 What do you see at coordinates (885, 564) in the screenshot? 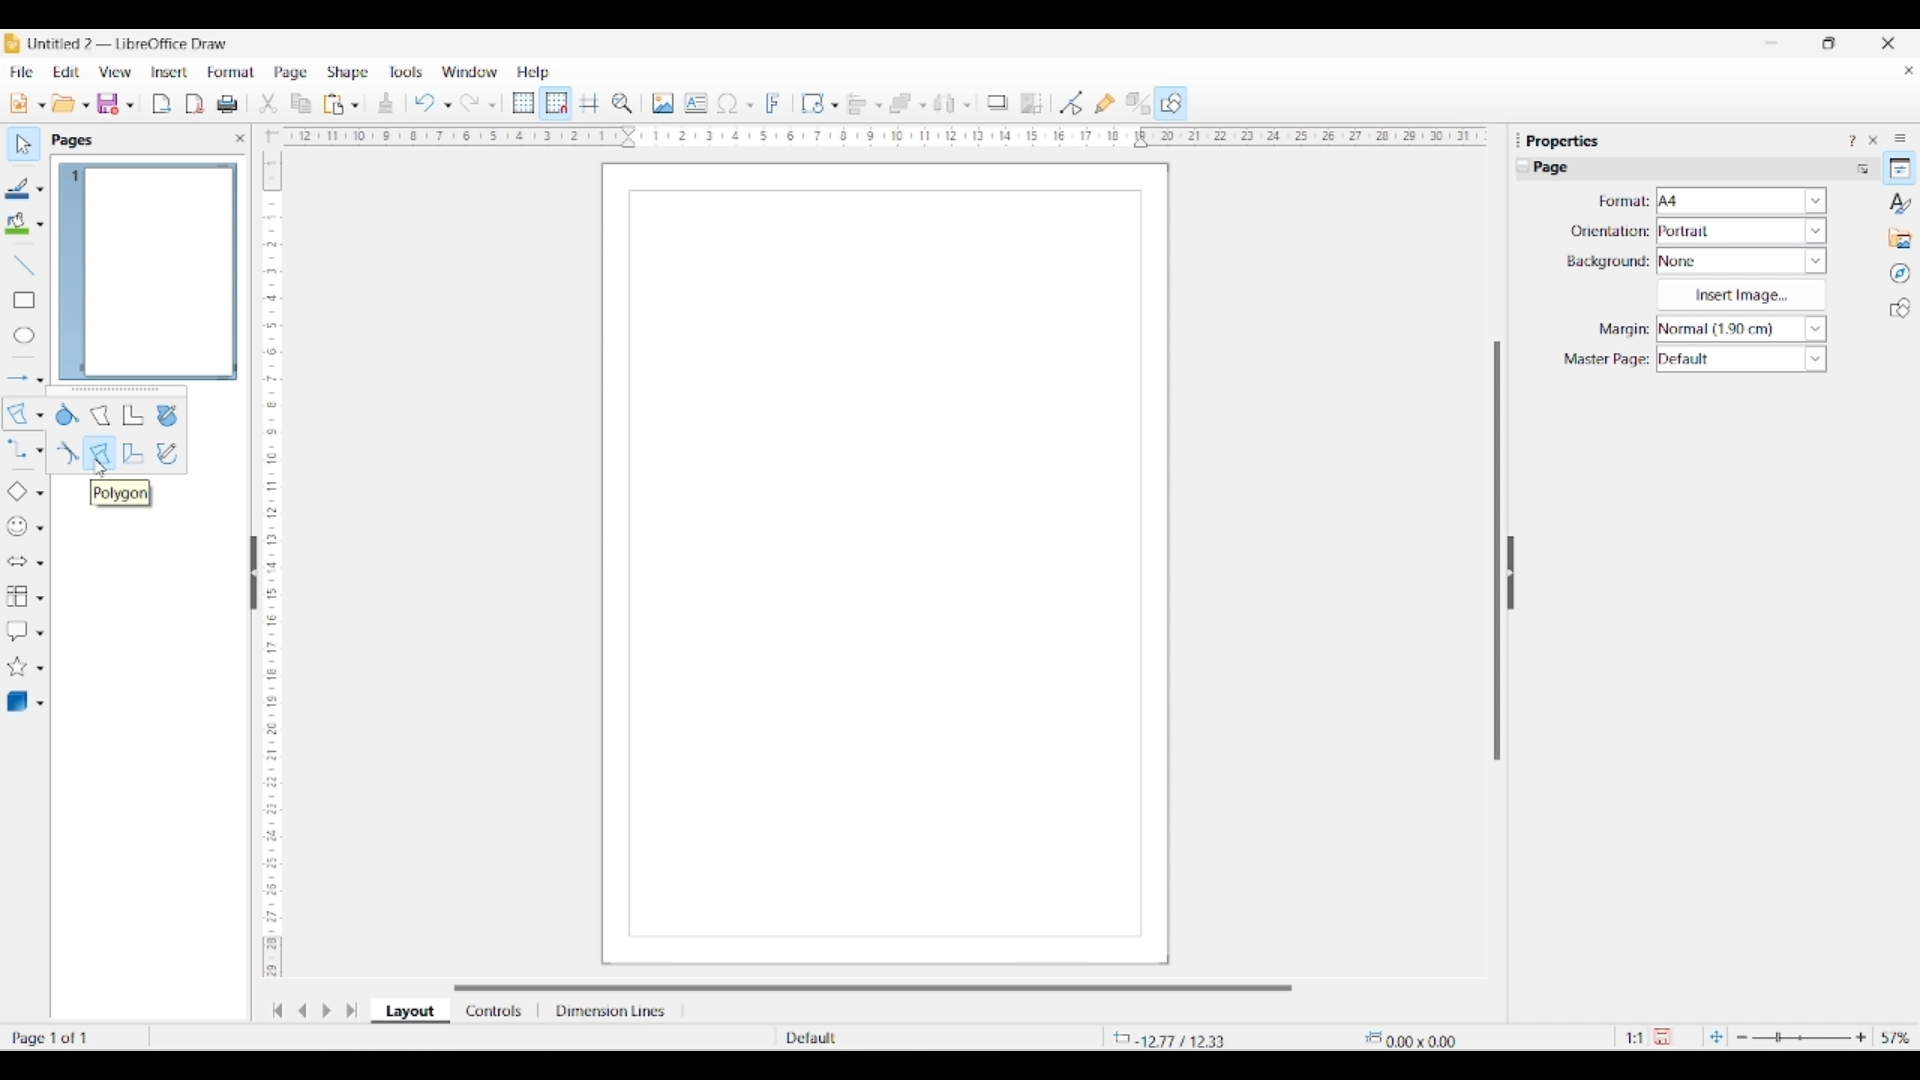
I see `Blank page` at bounding box center [885, 564].